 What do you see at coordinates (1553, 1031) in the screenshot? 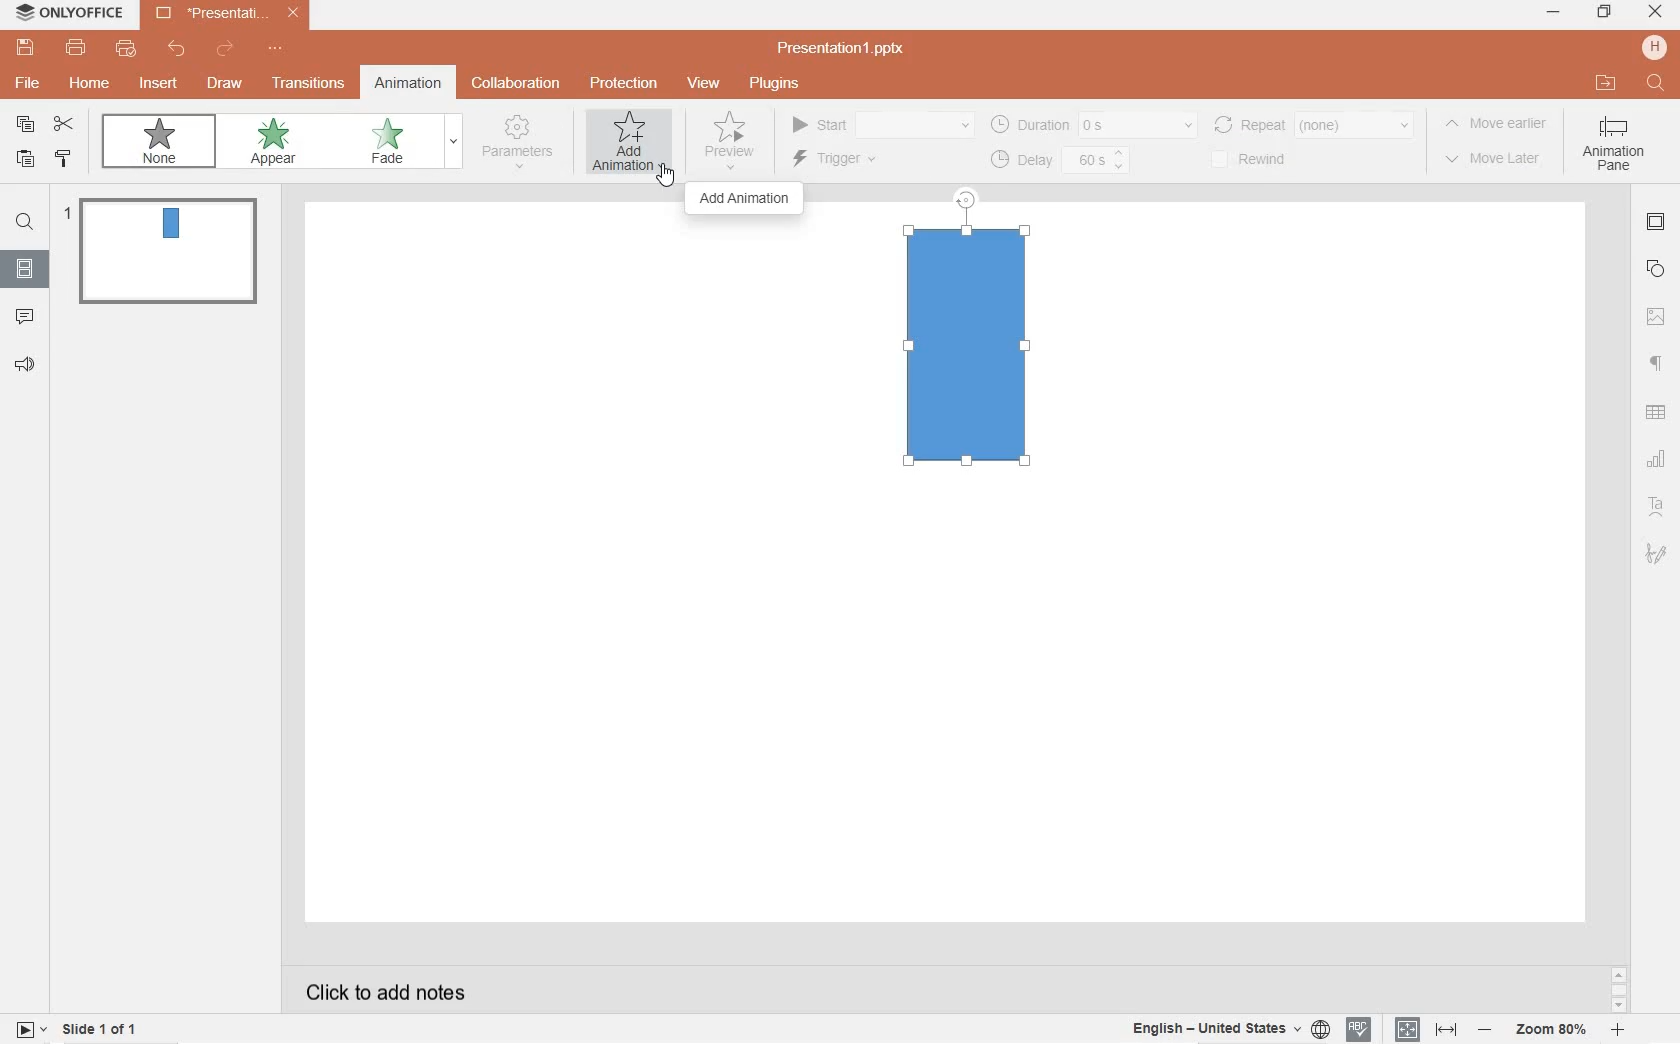
I see `Zoom 80%` at bounding box center [1553, 1031].